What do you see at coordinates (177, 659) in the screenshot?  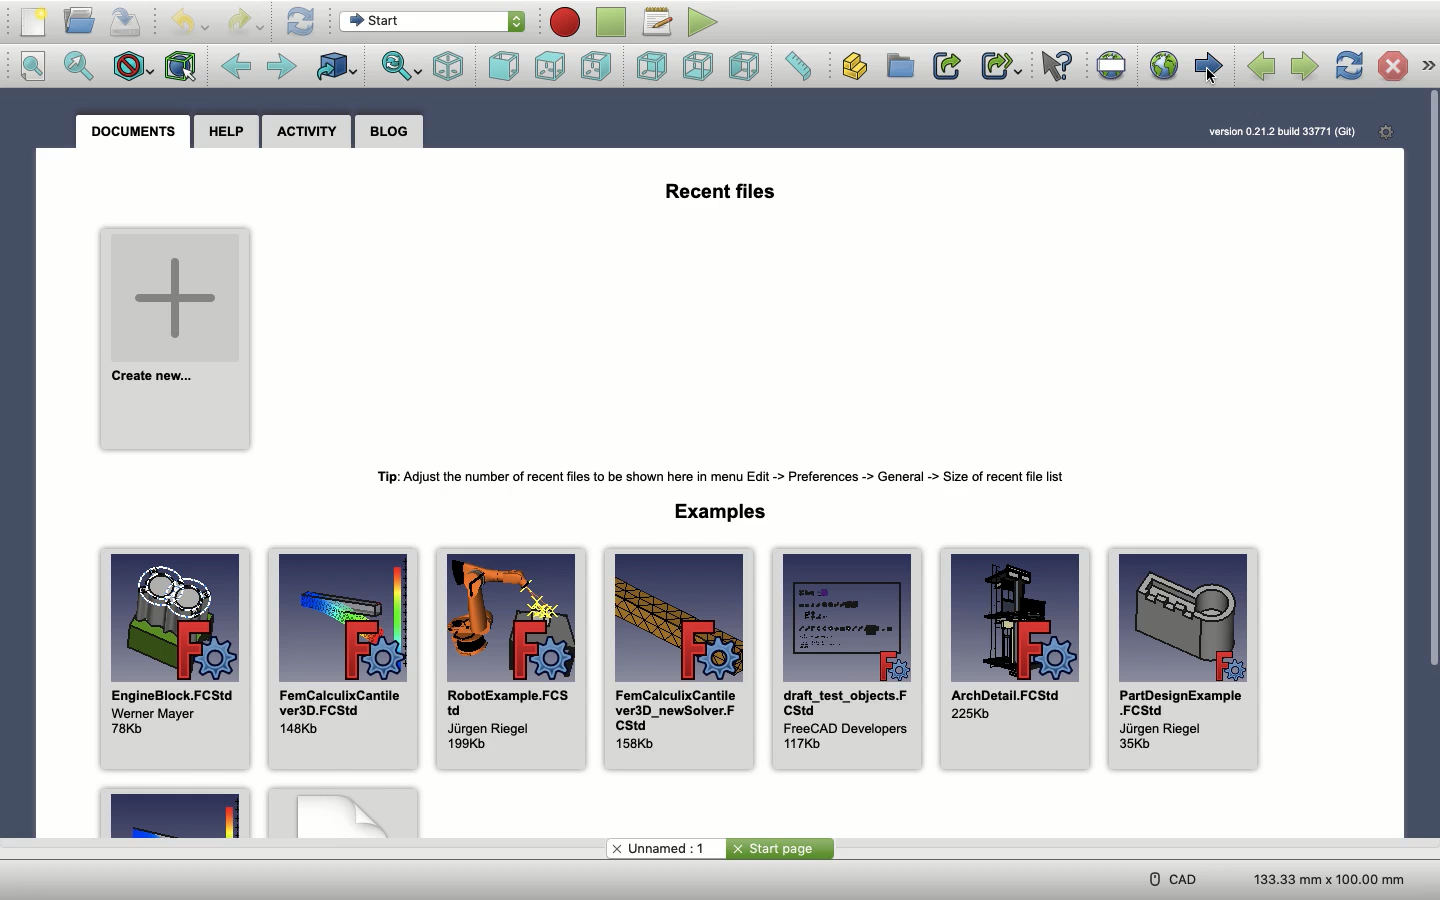 I see `EngineBlock.FCStd` at bounding box center [177, 659].